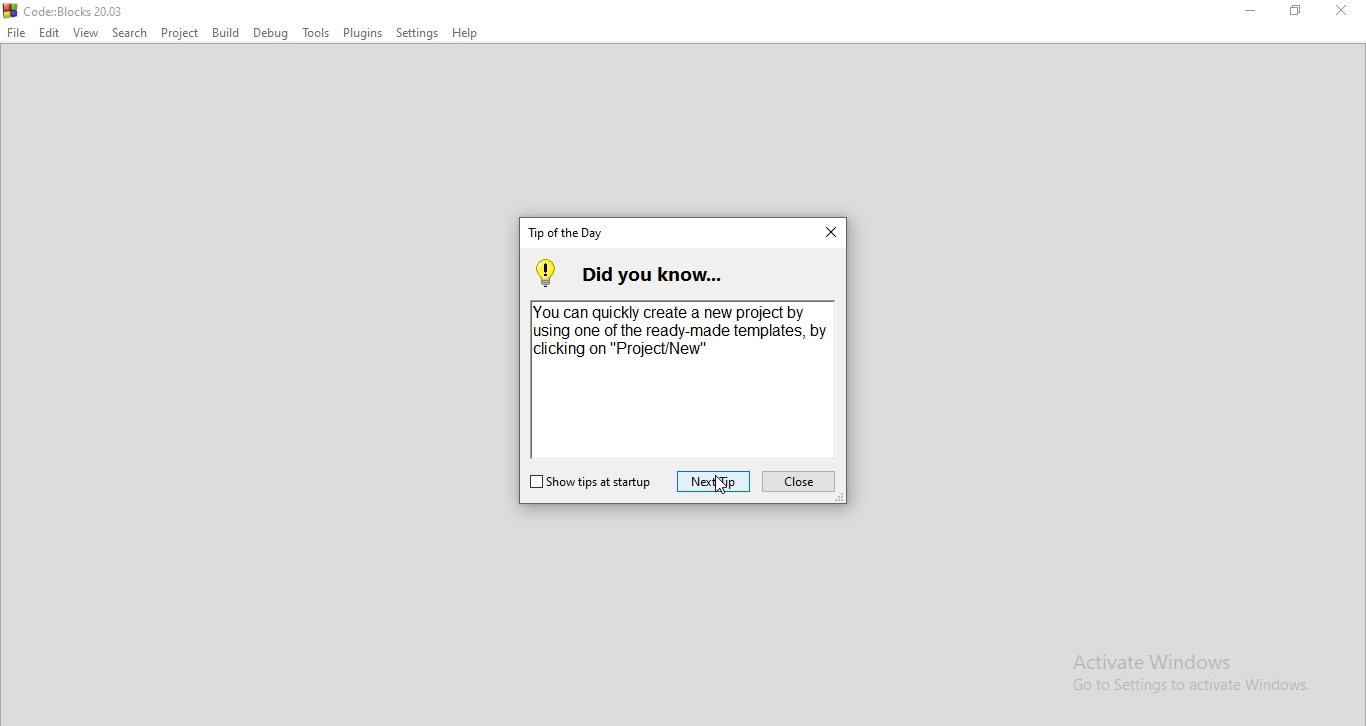 The image size is (1366, 726). I want to click on Settings , so click(419, 34).